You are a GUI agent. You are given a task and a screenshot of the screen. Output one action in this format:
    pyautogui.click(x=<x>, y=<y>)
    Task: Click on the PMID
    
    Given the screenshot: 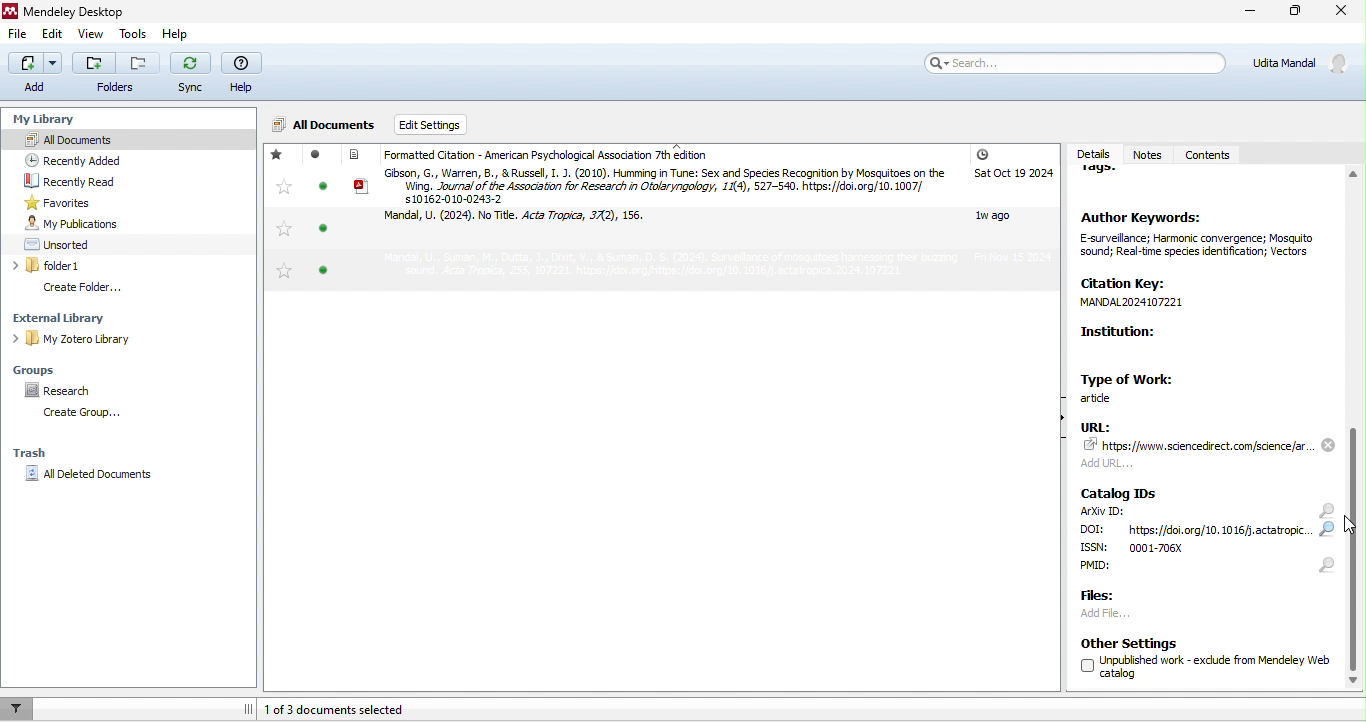 What is the action you would take?
    pyautogui.click(x=1127, y=569)
    